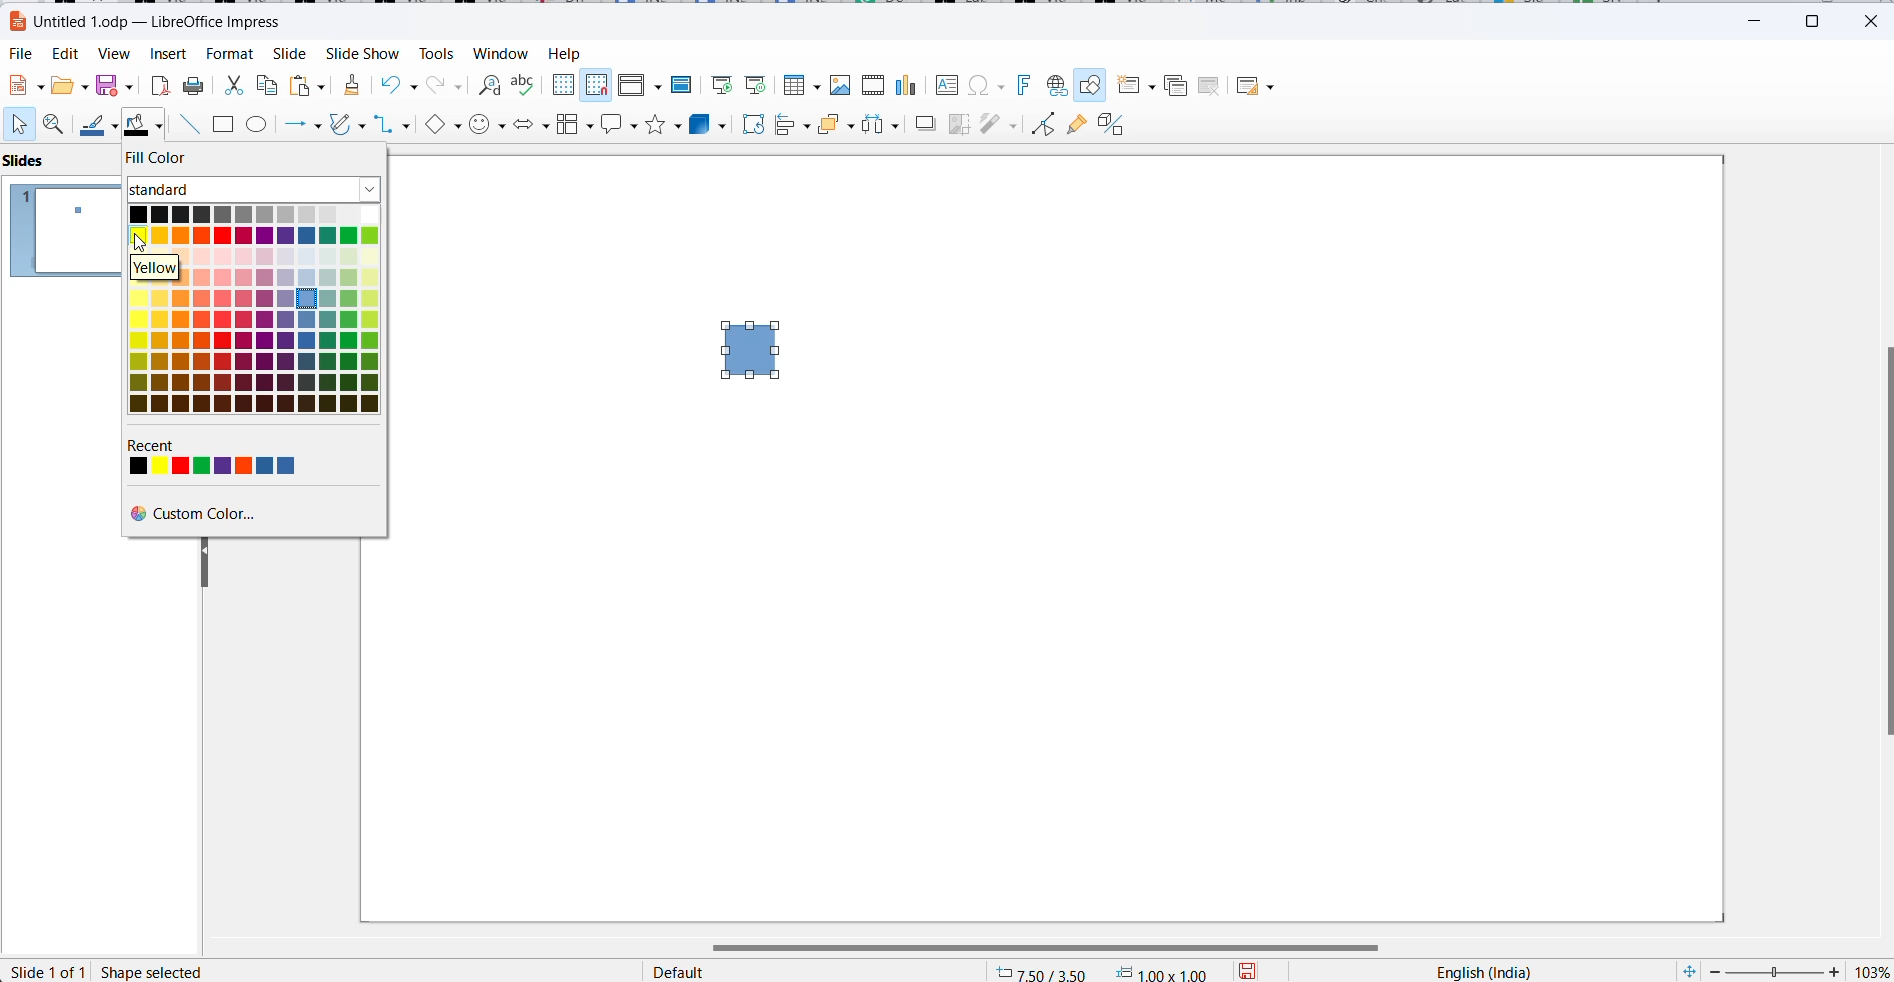  What do you see at coordinates (191, 126) in the screenshot?
I see `line` at bounding box center [191, 126].